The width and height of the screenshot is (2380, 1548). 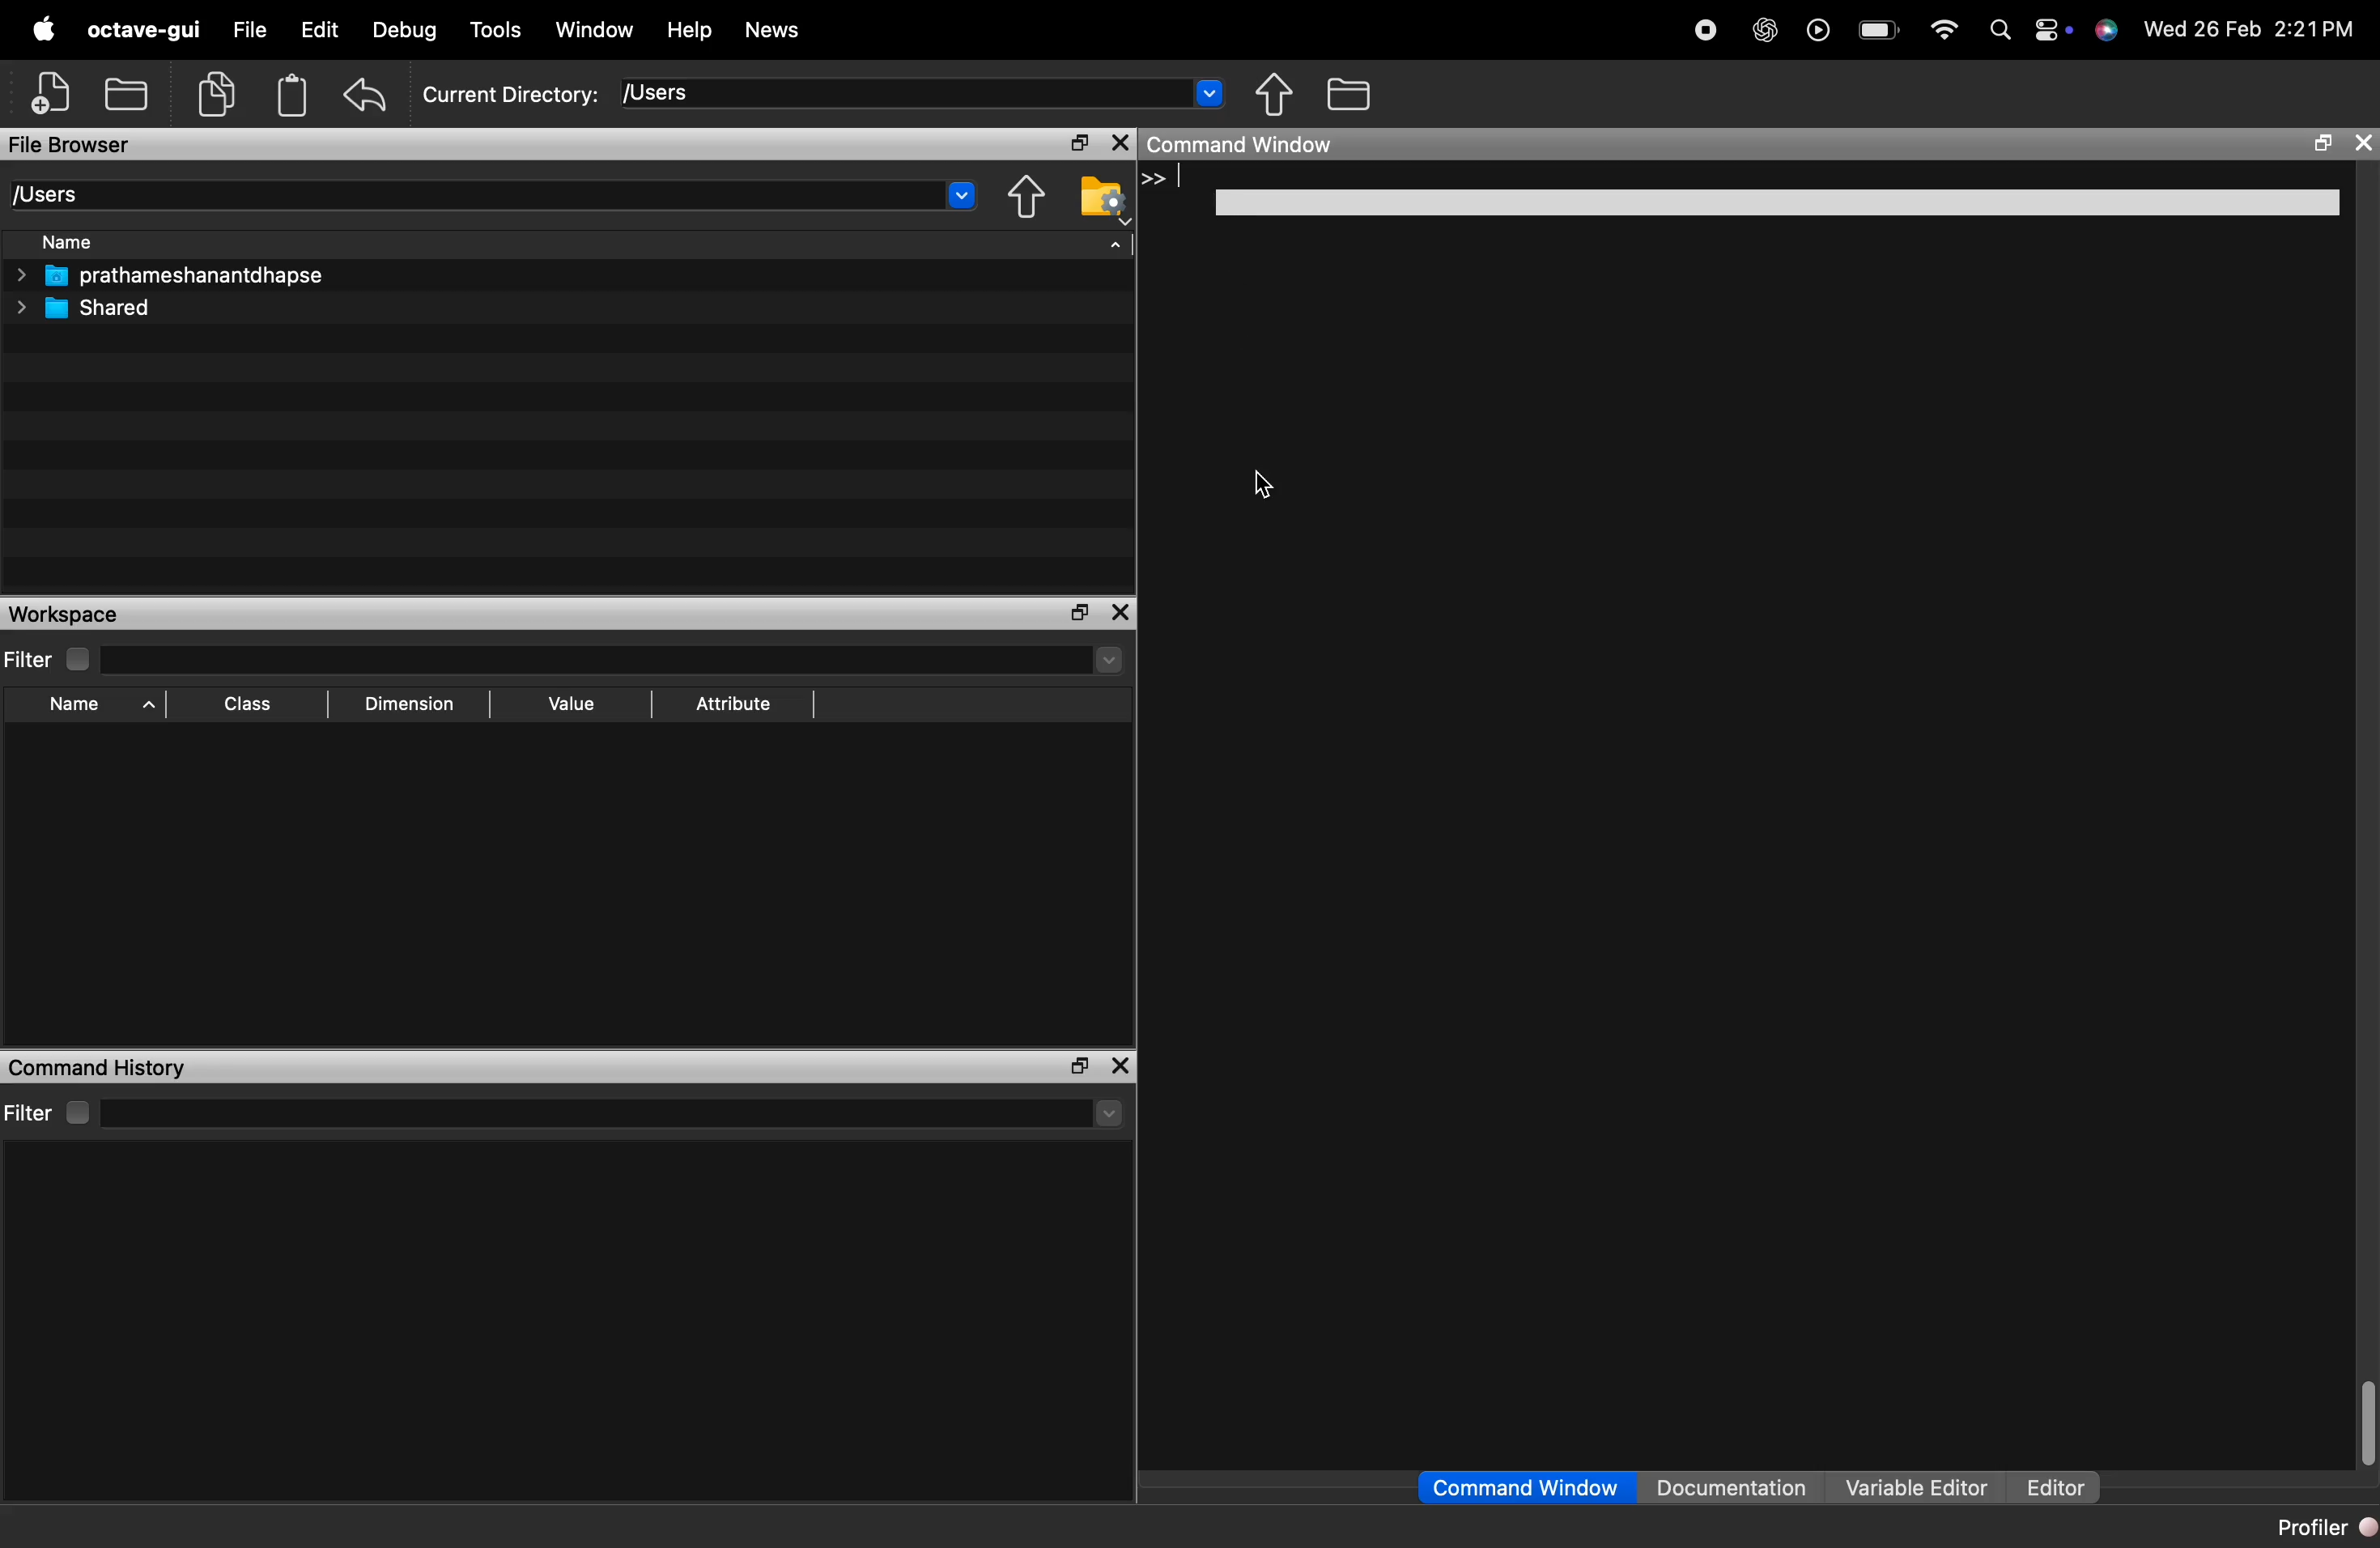 I want to click on Profiler, so click(x=2327, y=1523).